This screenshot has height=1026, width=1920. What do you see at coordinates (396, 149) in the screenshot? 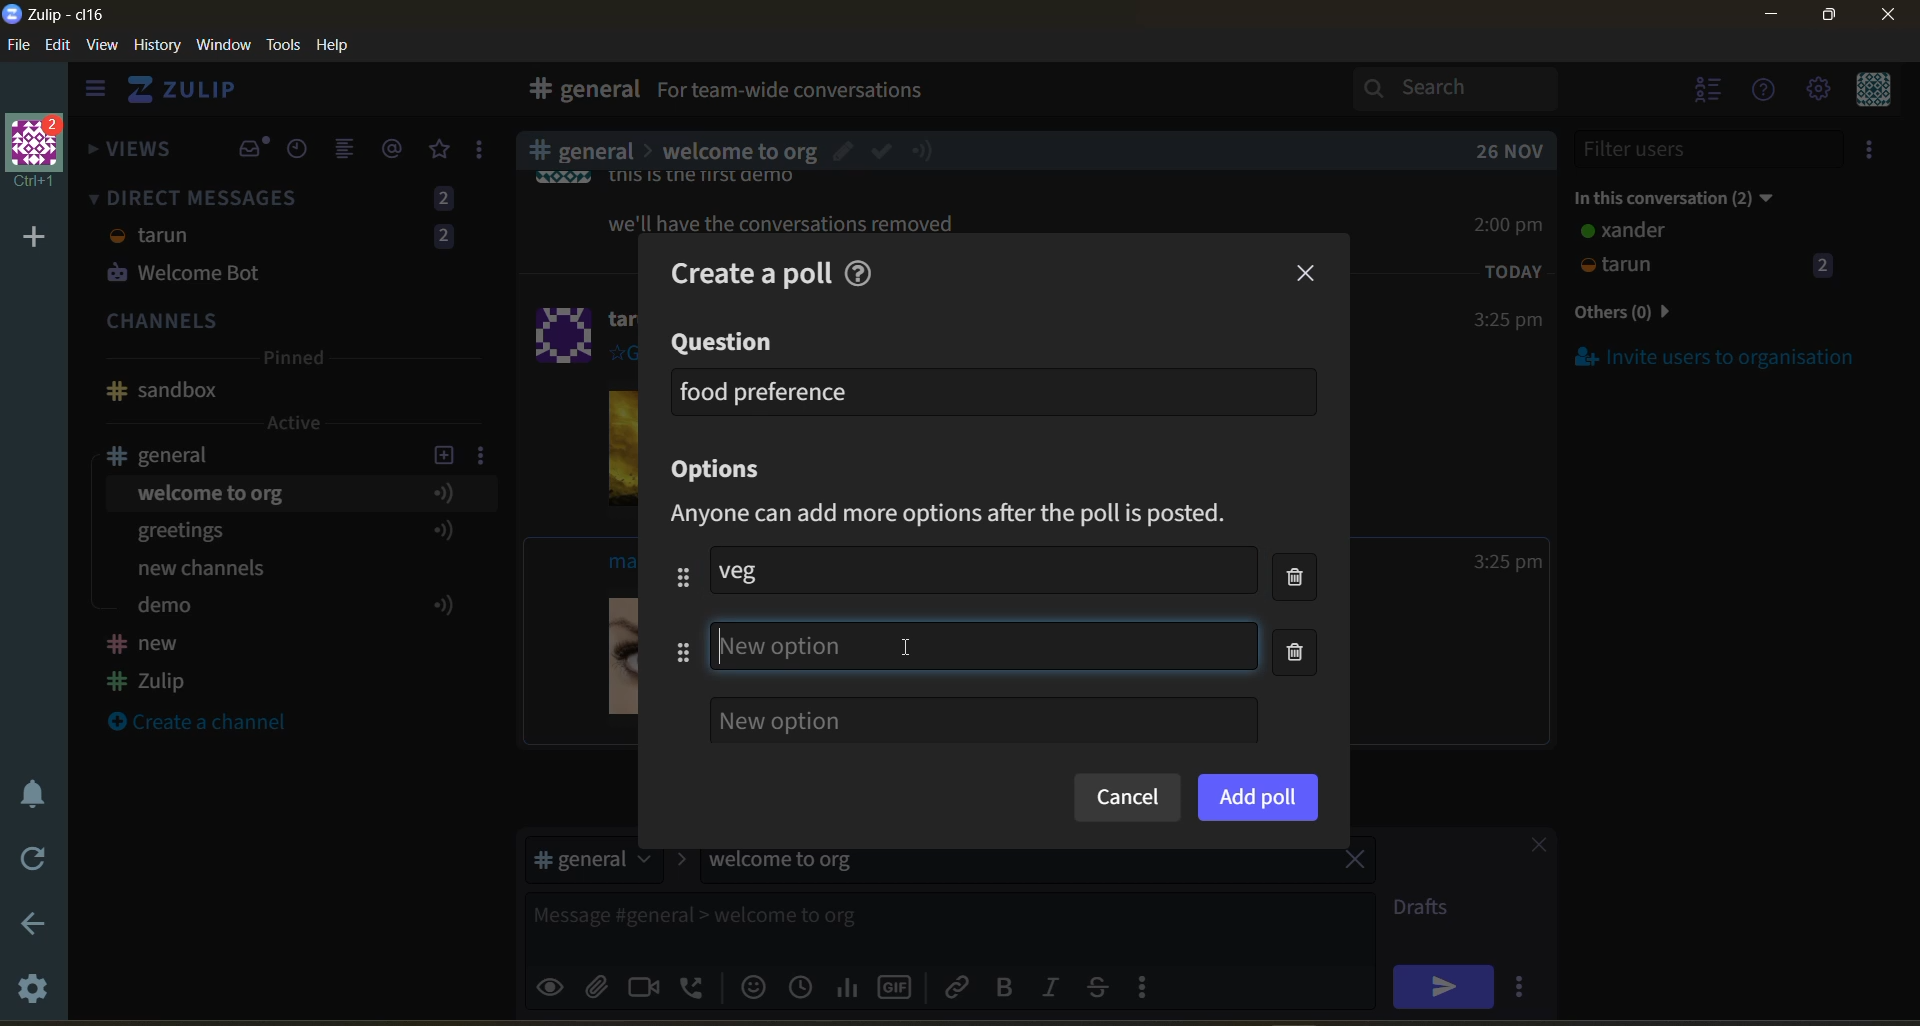
I see `mentions` at bounding box center [396, 149].